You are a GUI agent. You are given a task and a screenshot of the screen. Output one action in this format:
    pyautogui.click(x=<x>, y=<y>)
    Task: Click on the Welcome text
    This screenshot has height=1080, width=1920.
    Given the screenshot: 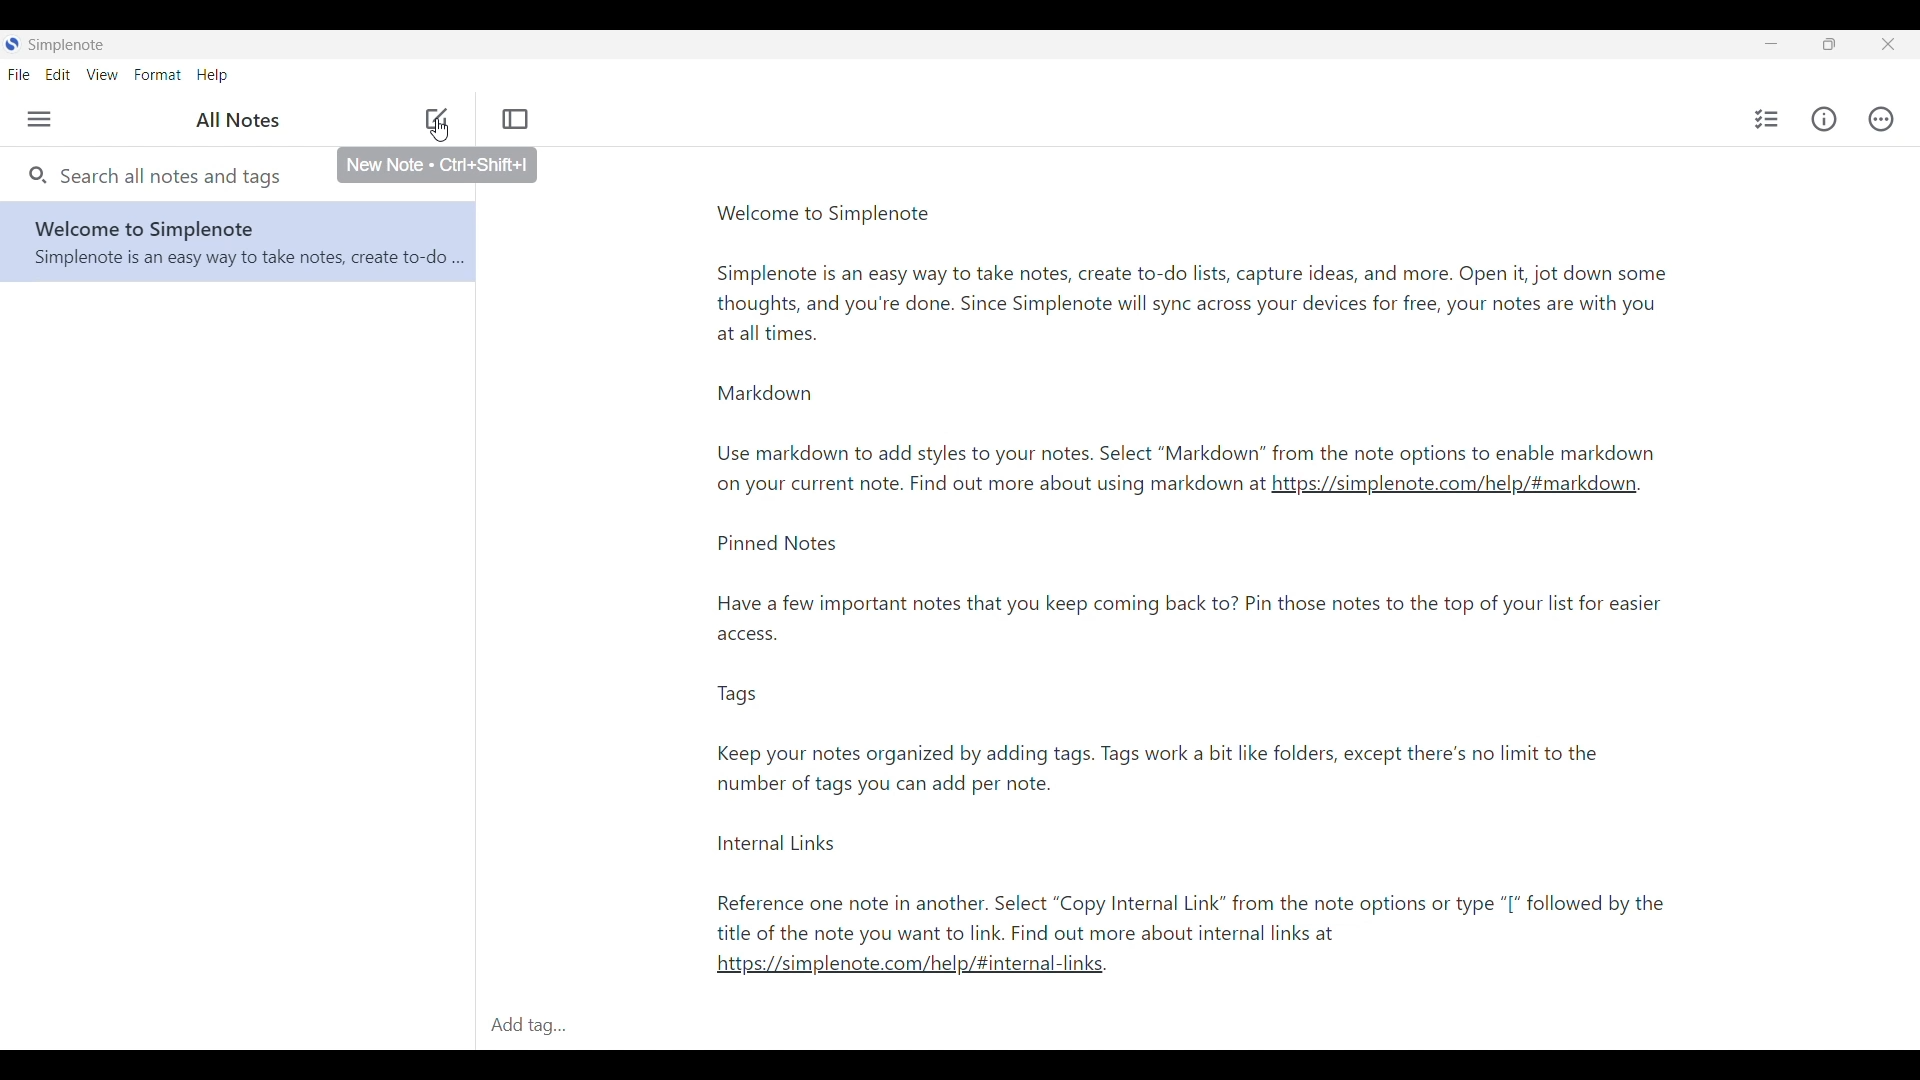 What is the action you would take?
    pyautogui.click(x=1194, y=737)
    